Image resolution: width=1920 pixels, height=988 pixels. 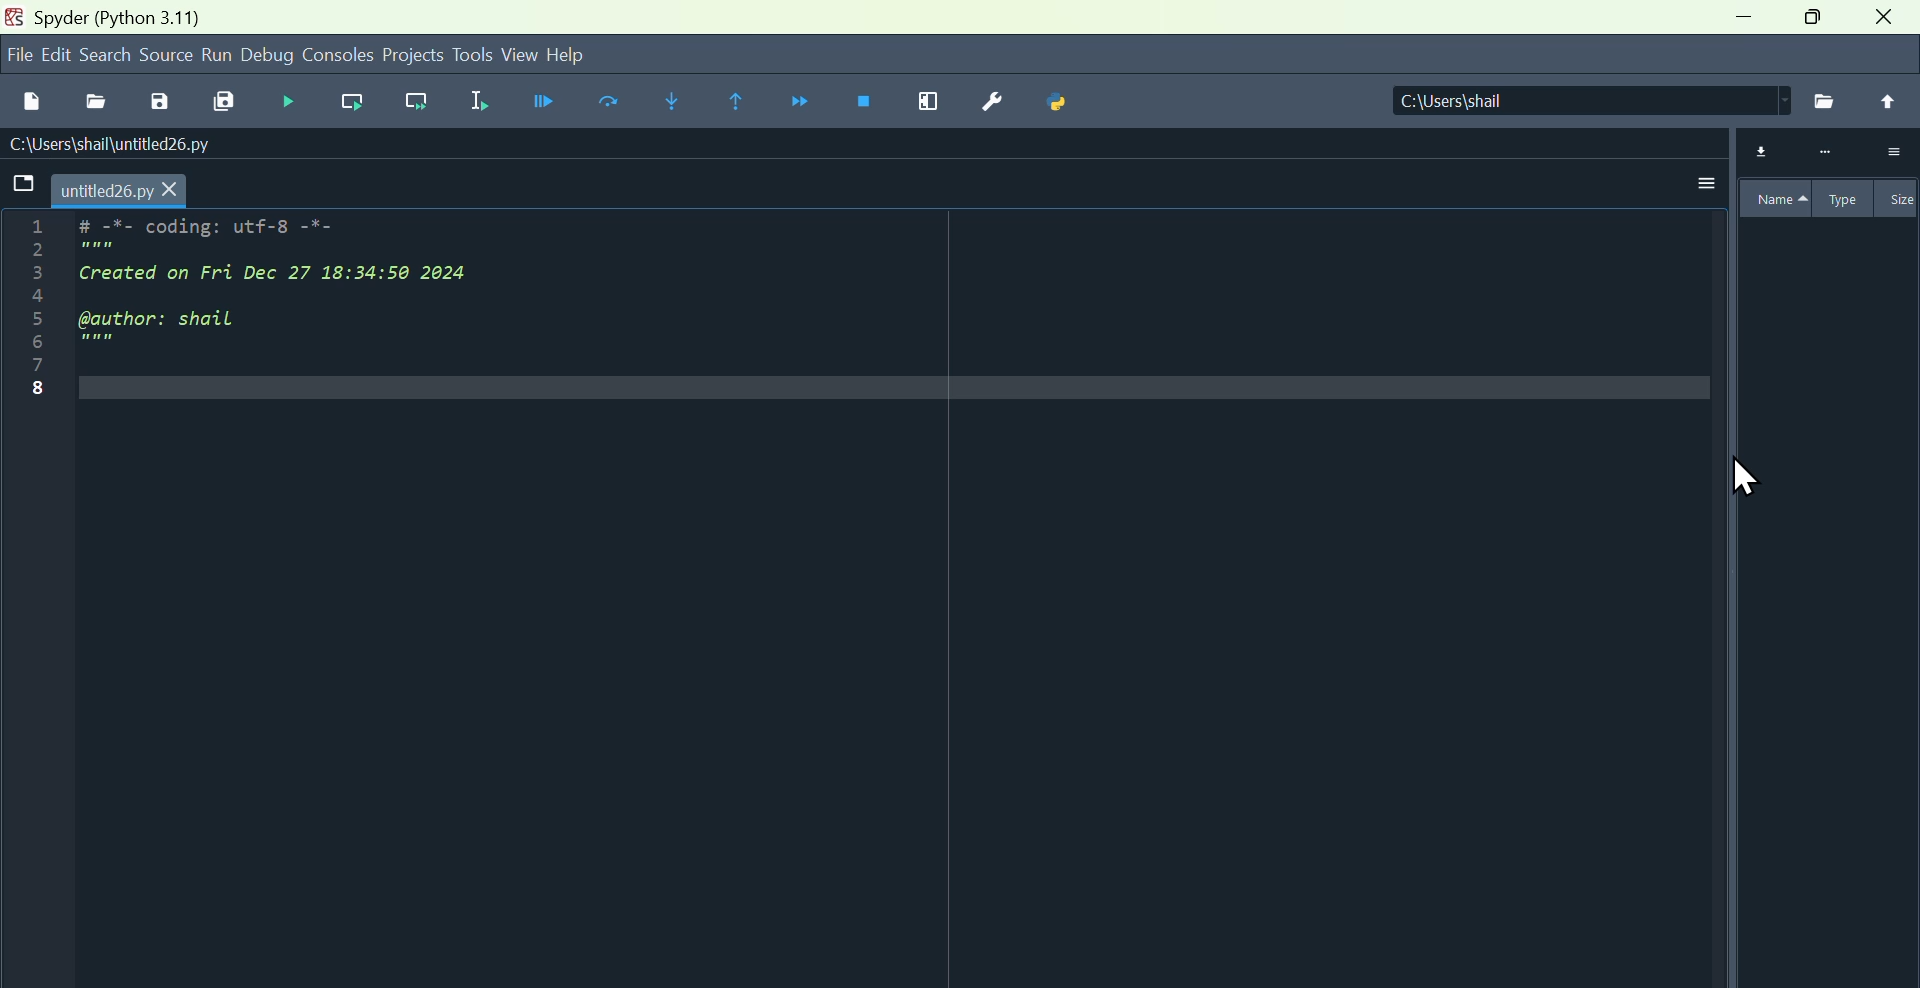 I want to click on minimise, so click(x=1737, y=24).